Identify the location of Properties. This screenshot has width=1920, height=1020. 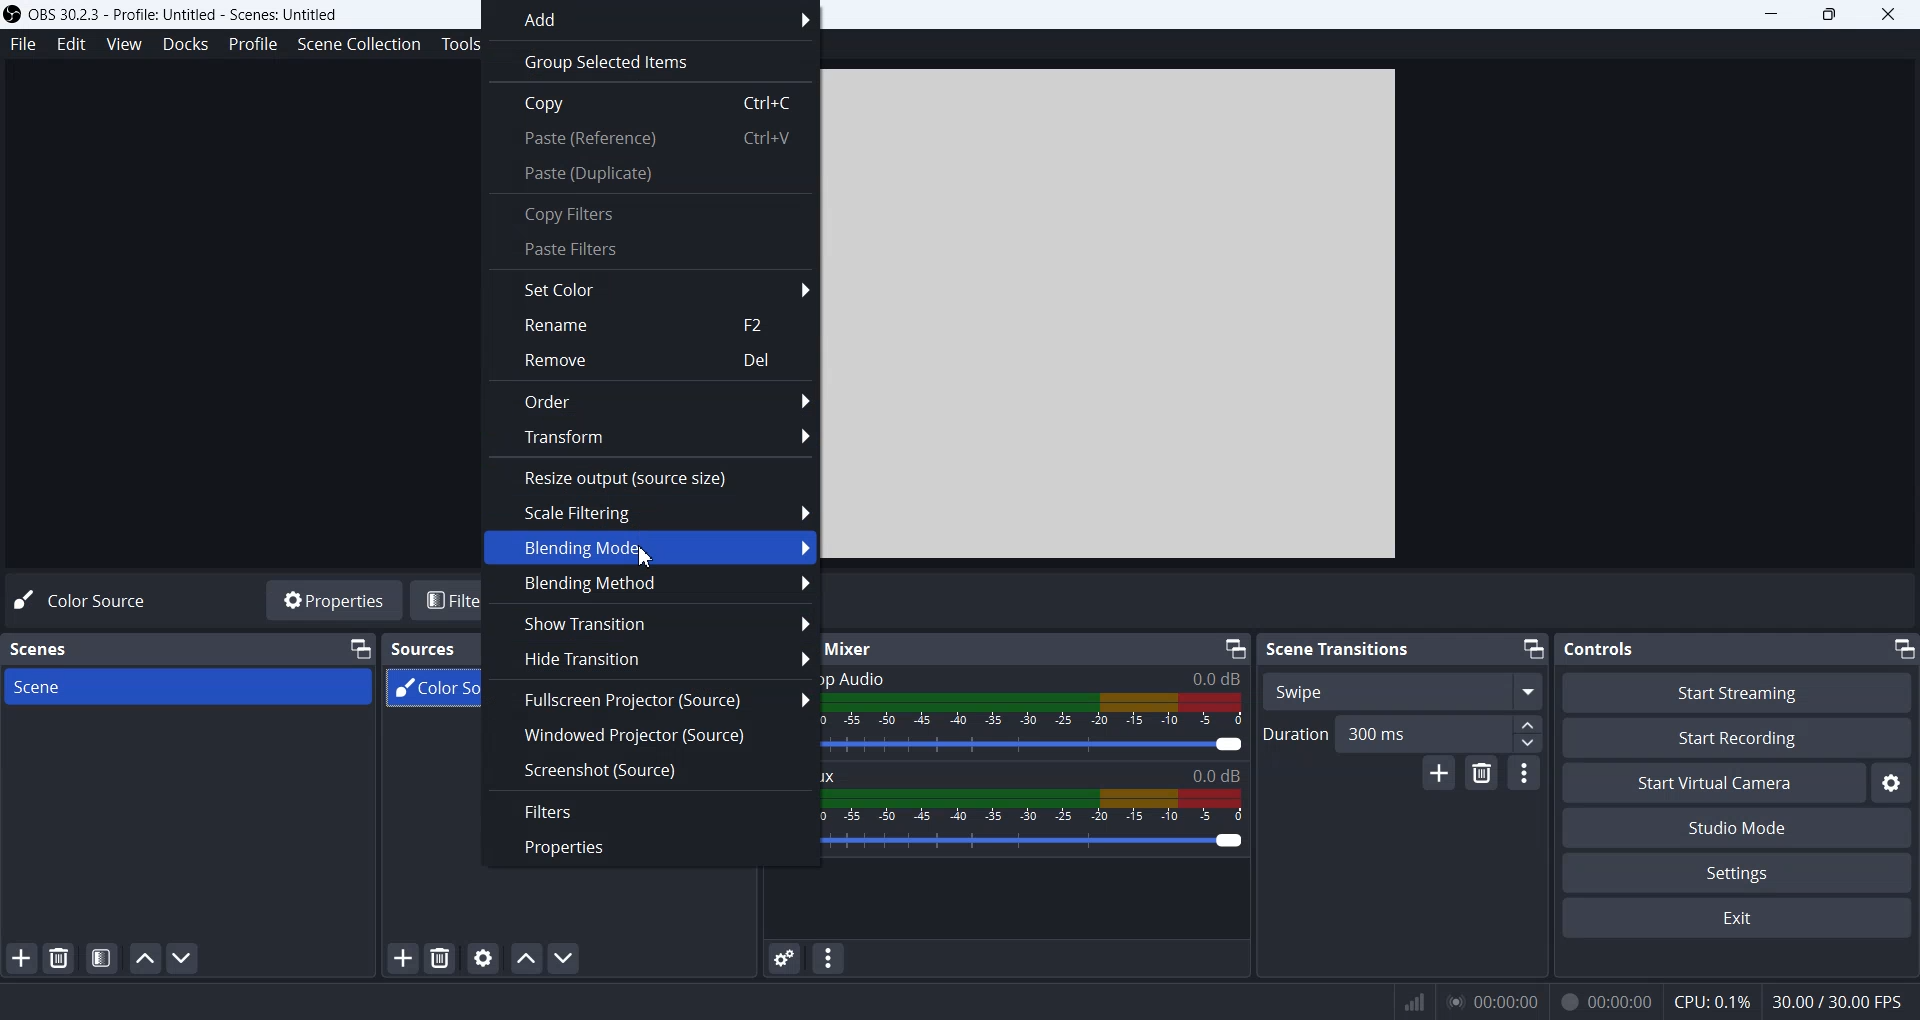
(650, 846).